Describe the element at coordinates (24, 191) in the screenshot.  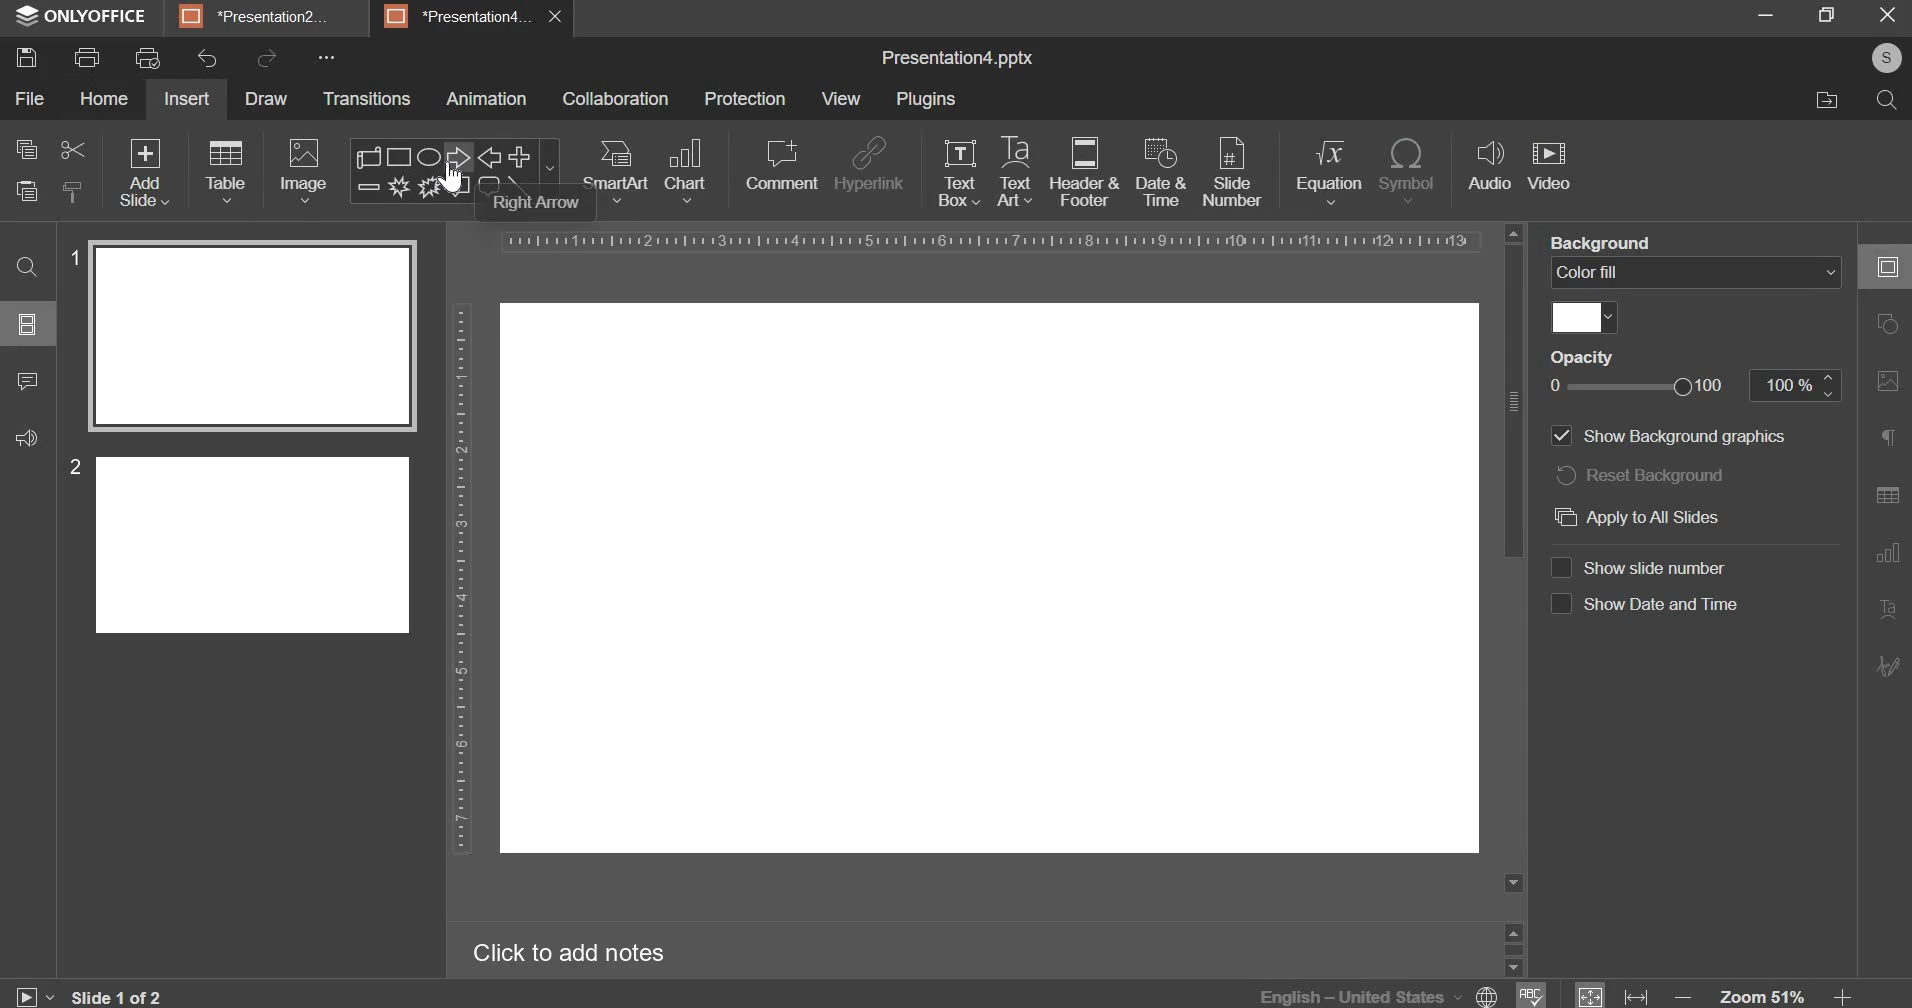
I see `paste` at that location.